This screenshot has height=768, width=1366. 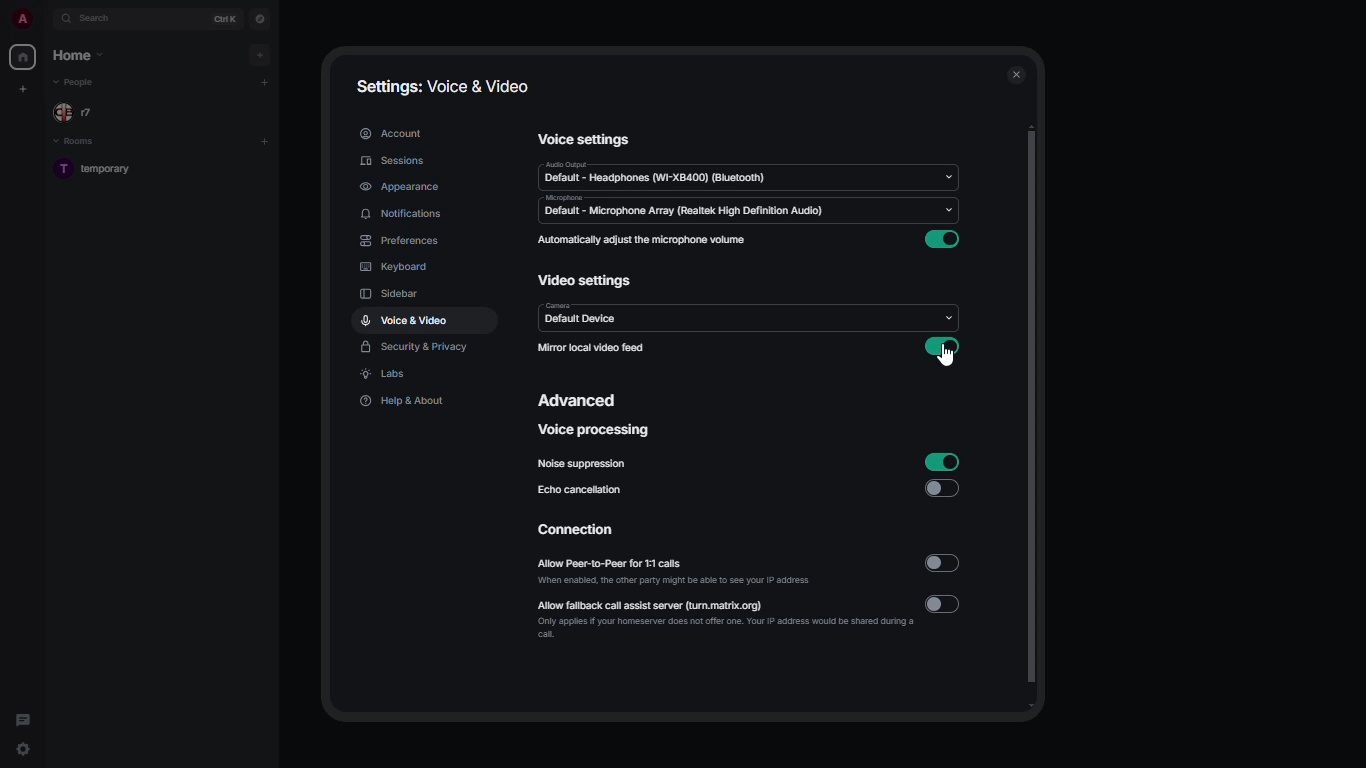 I want to click on labs, so click(x=386, y=375).